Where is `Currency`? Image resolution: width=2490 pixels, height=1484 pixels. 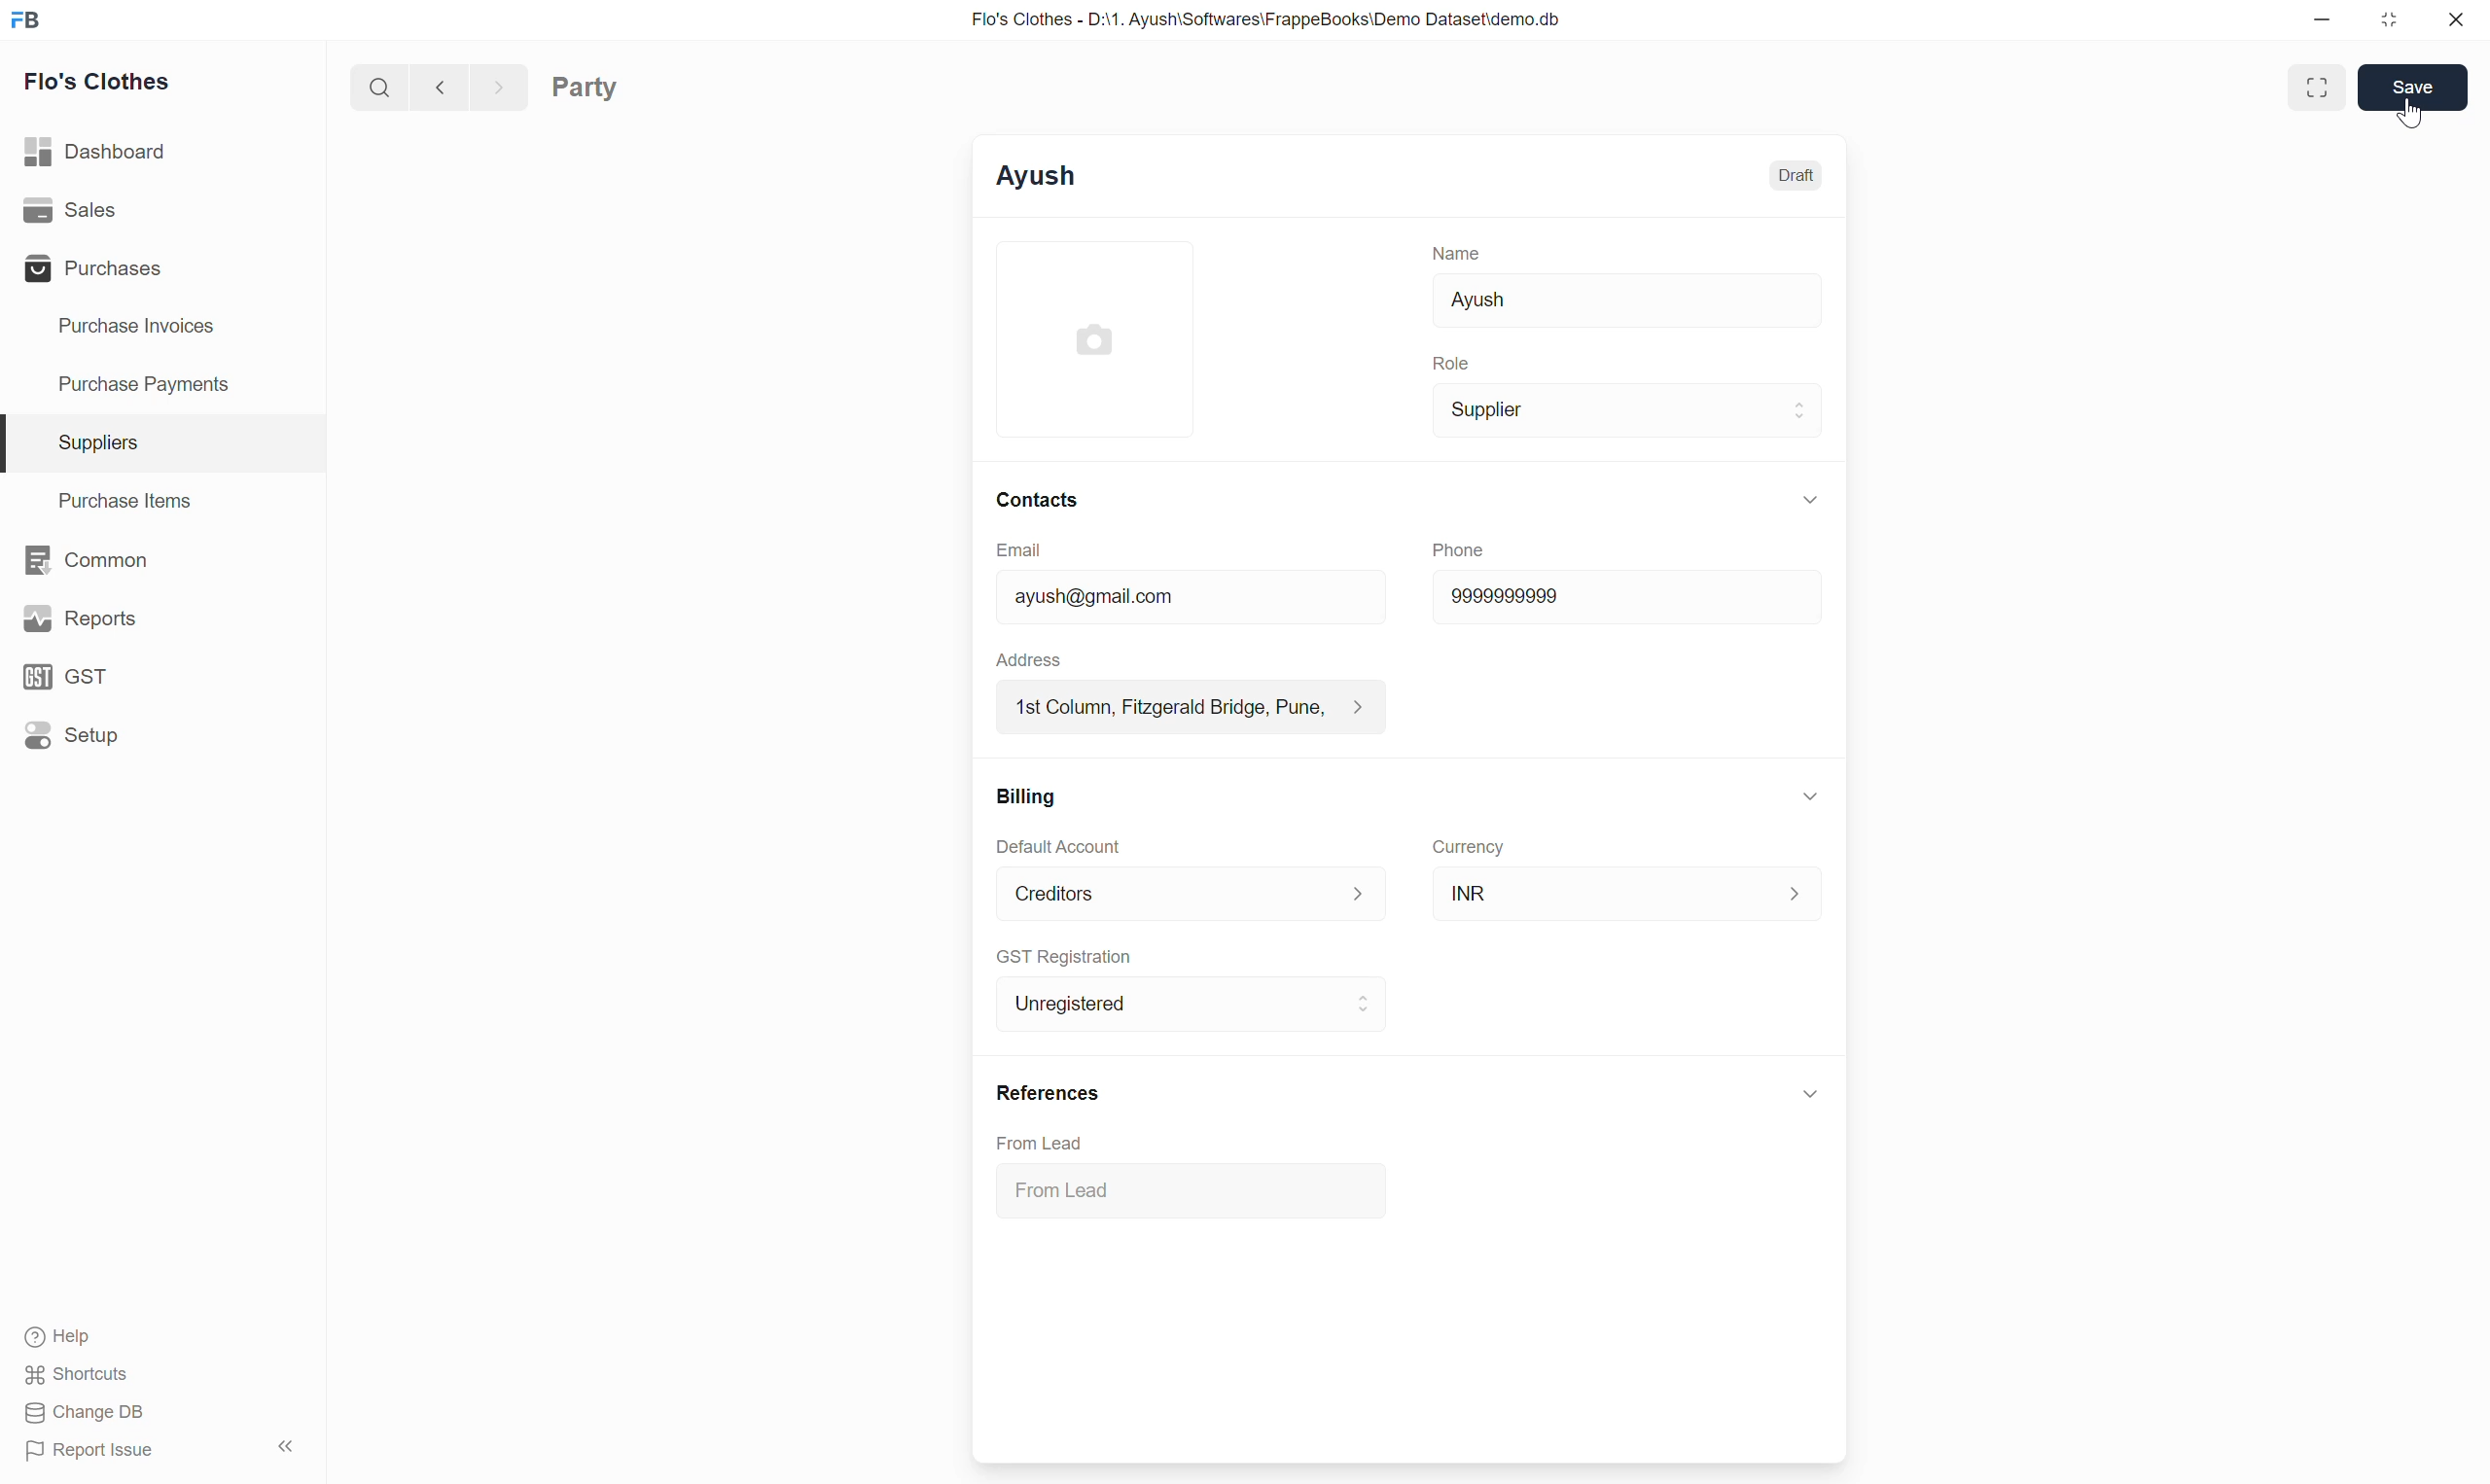 Currency is located at coordinates (1469, 848).